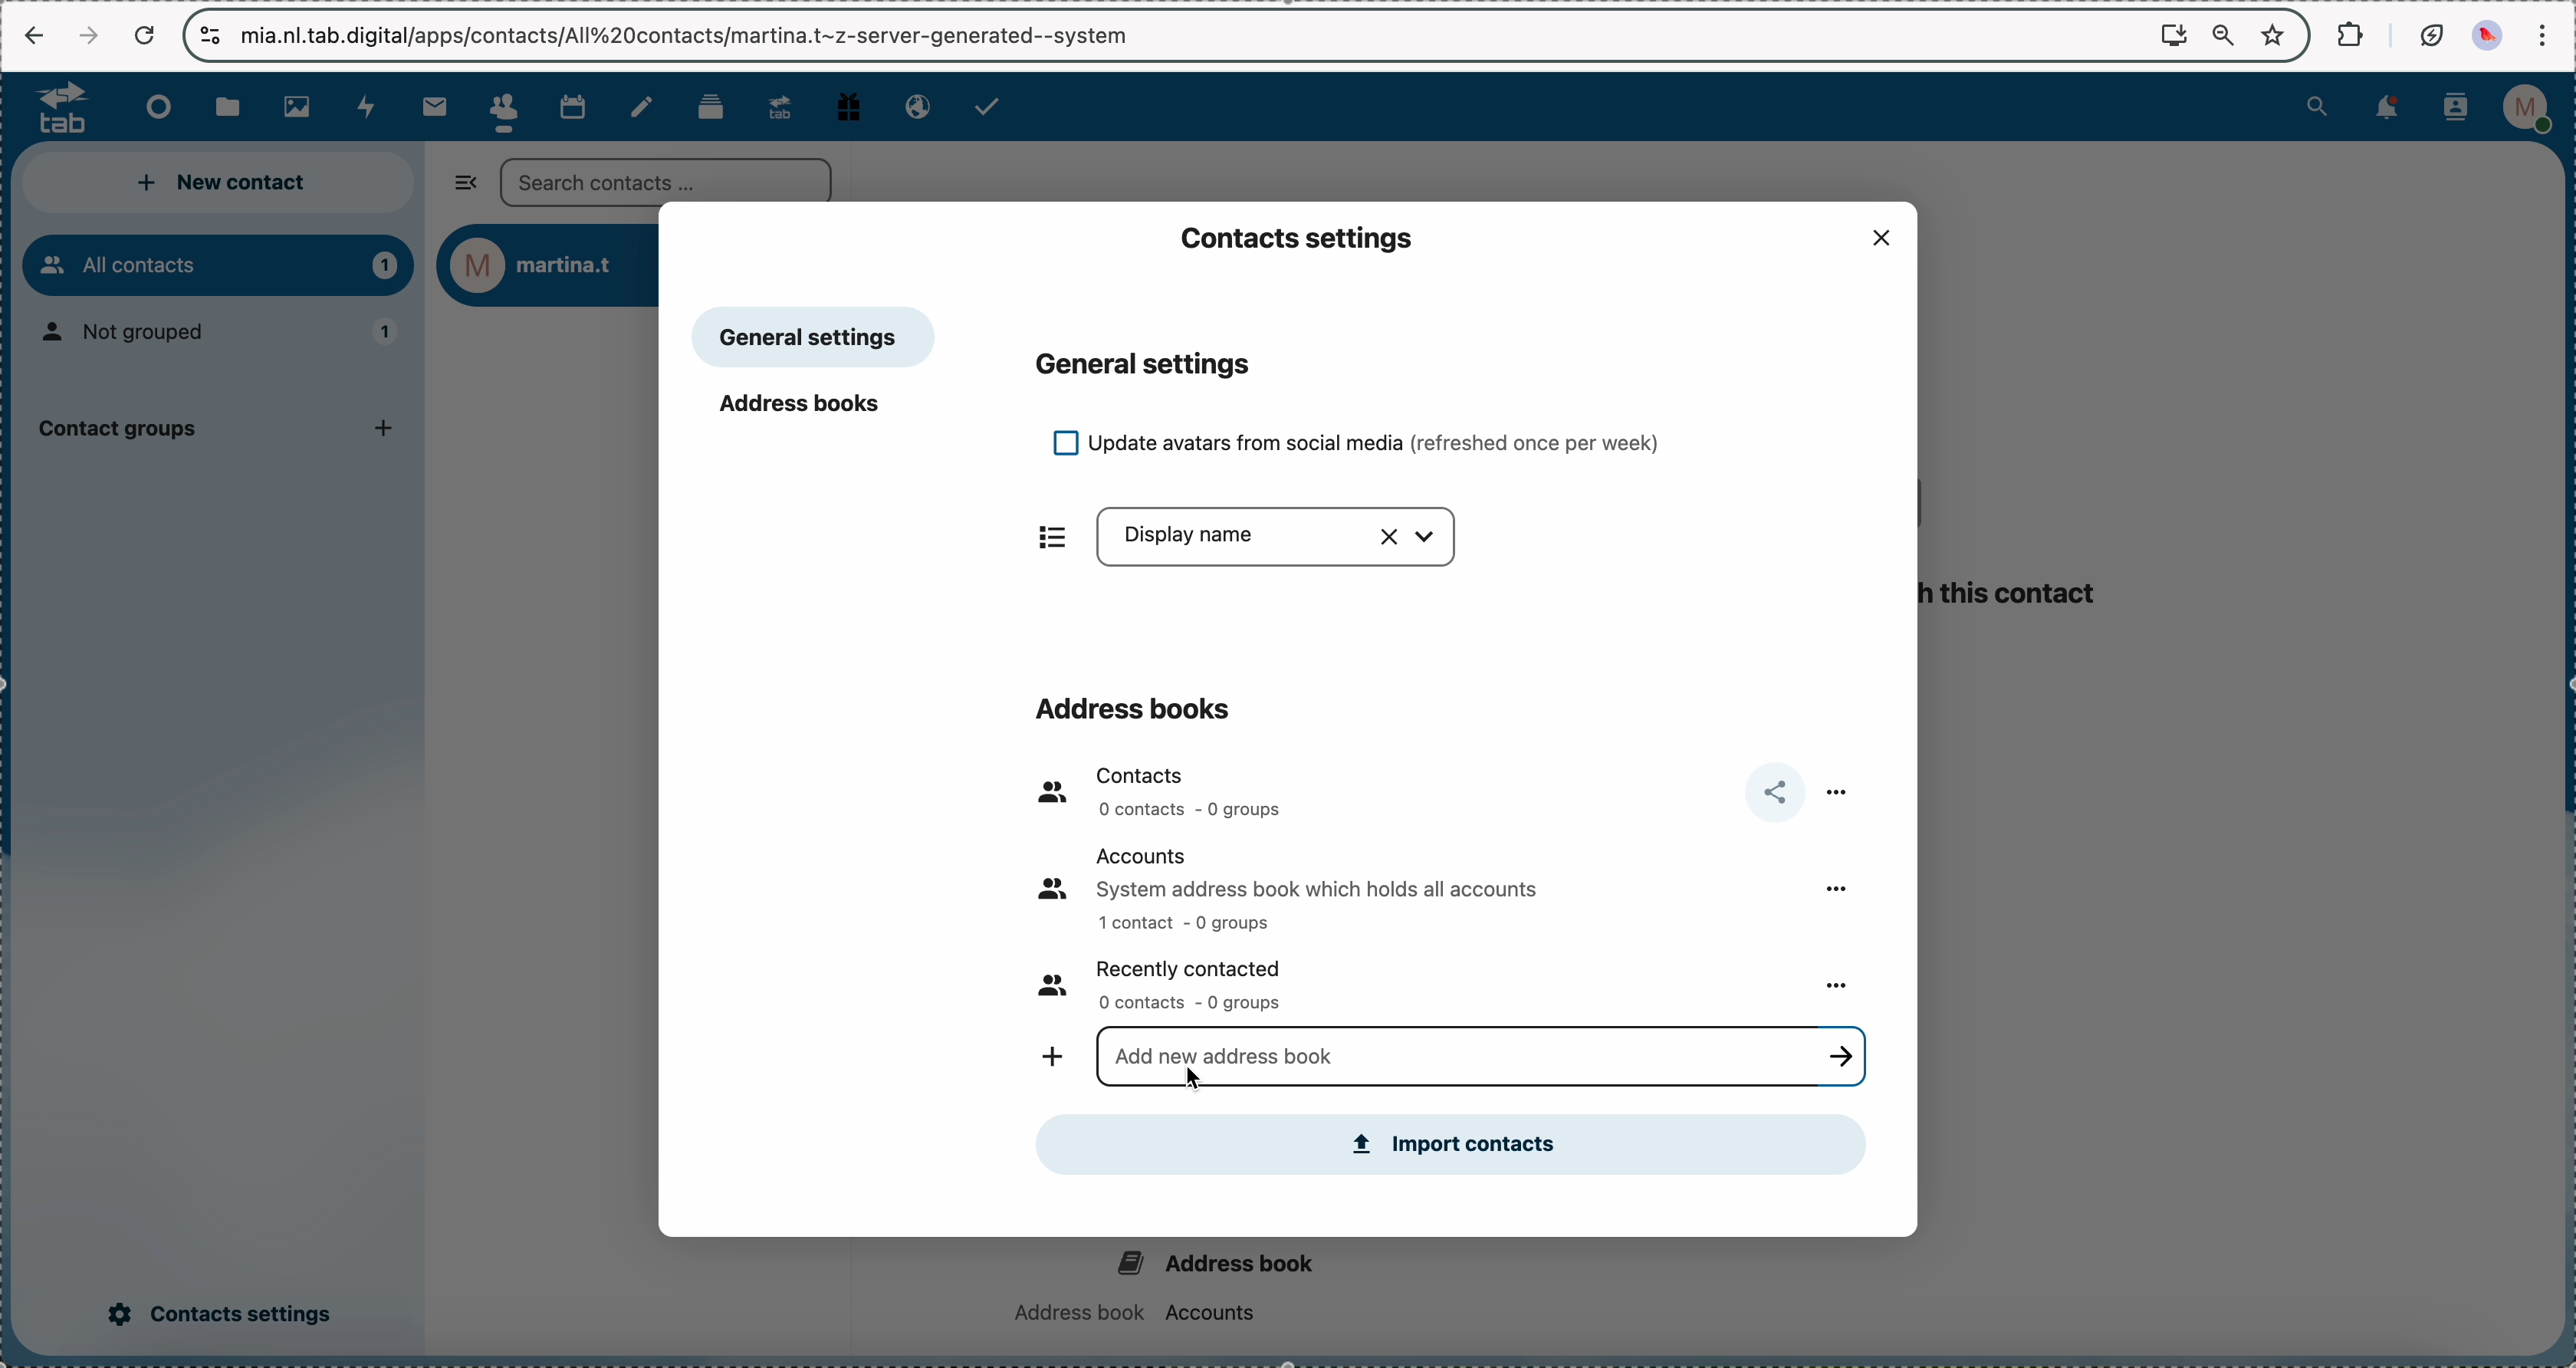 The height and width of the screenshot is (1368, 2576). I want to click on general settings, so click(1146, 363).